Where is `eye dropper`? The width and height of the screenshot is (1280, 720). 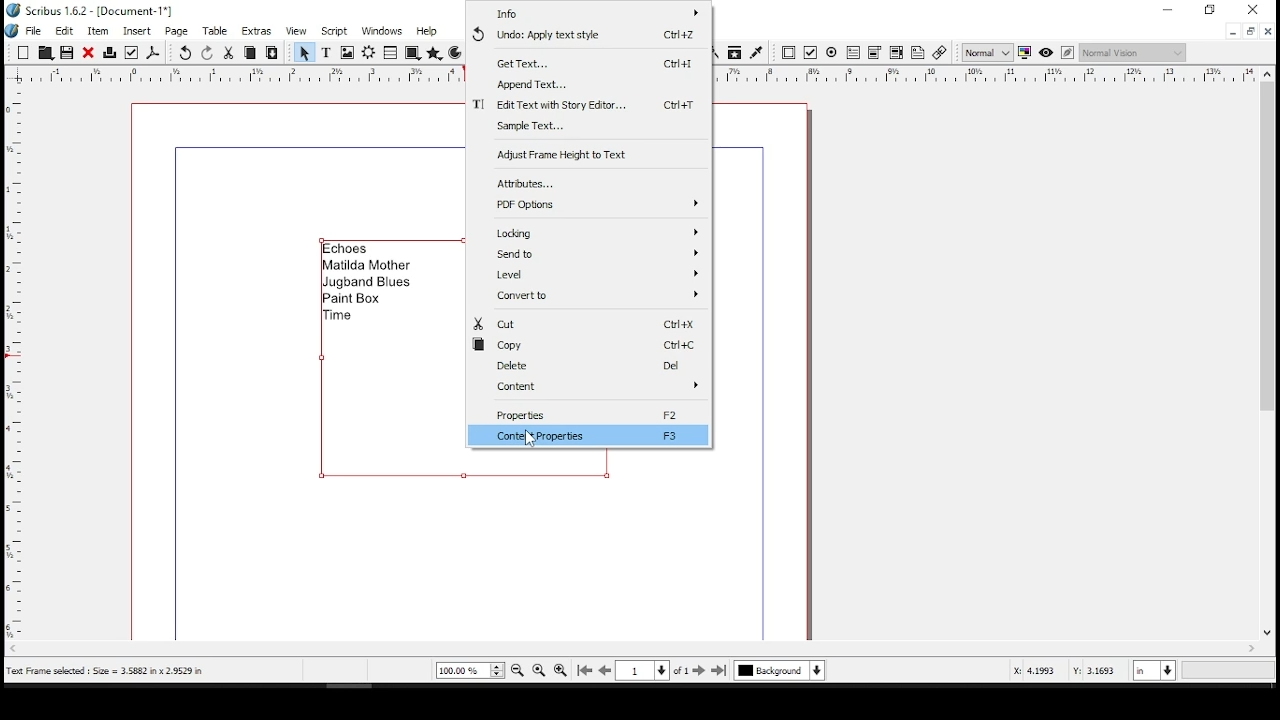
eye dropper is located at coordinates (756, 52).